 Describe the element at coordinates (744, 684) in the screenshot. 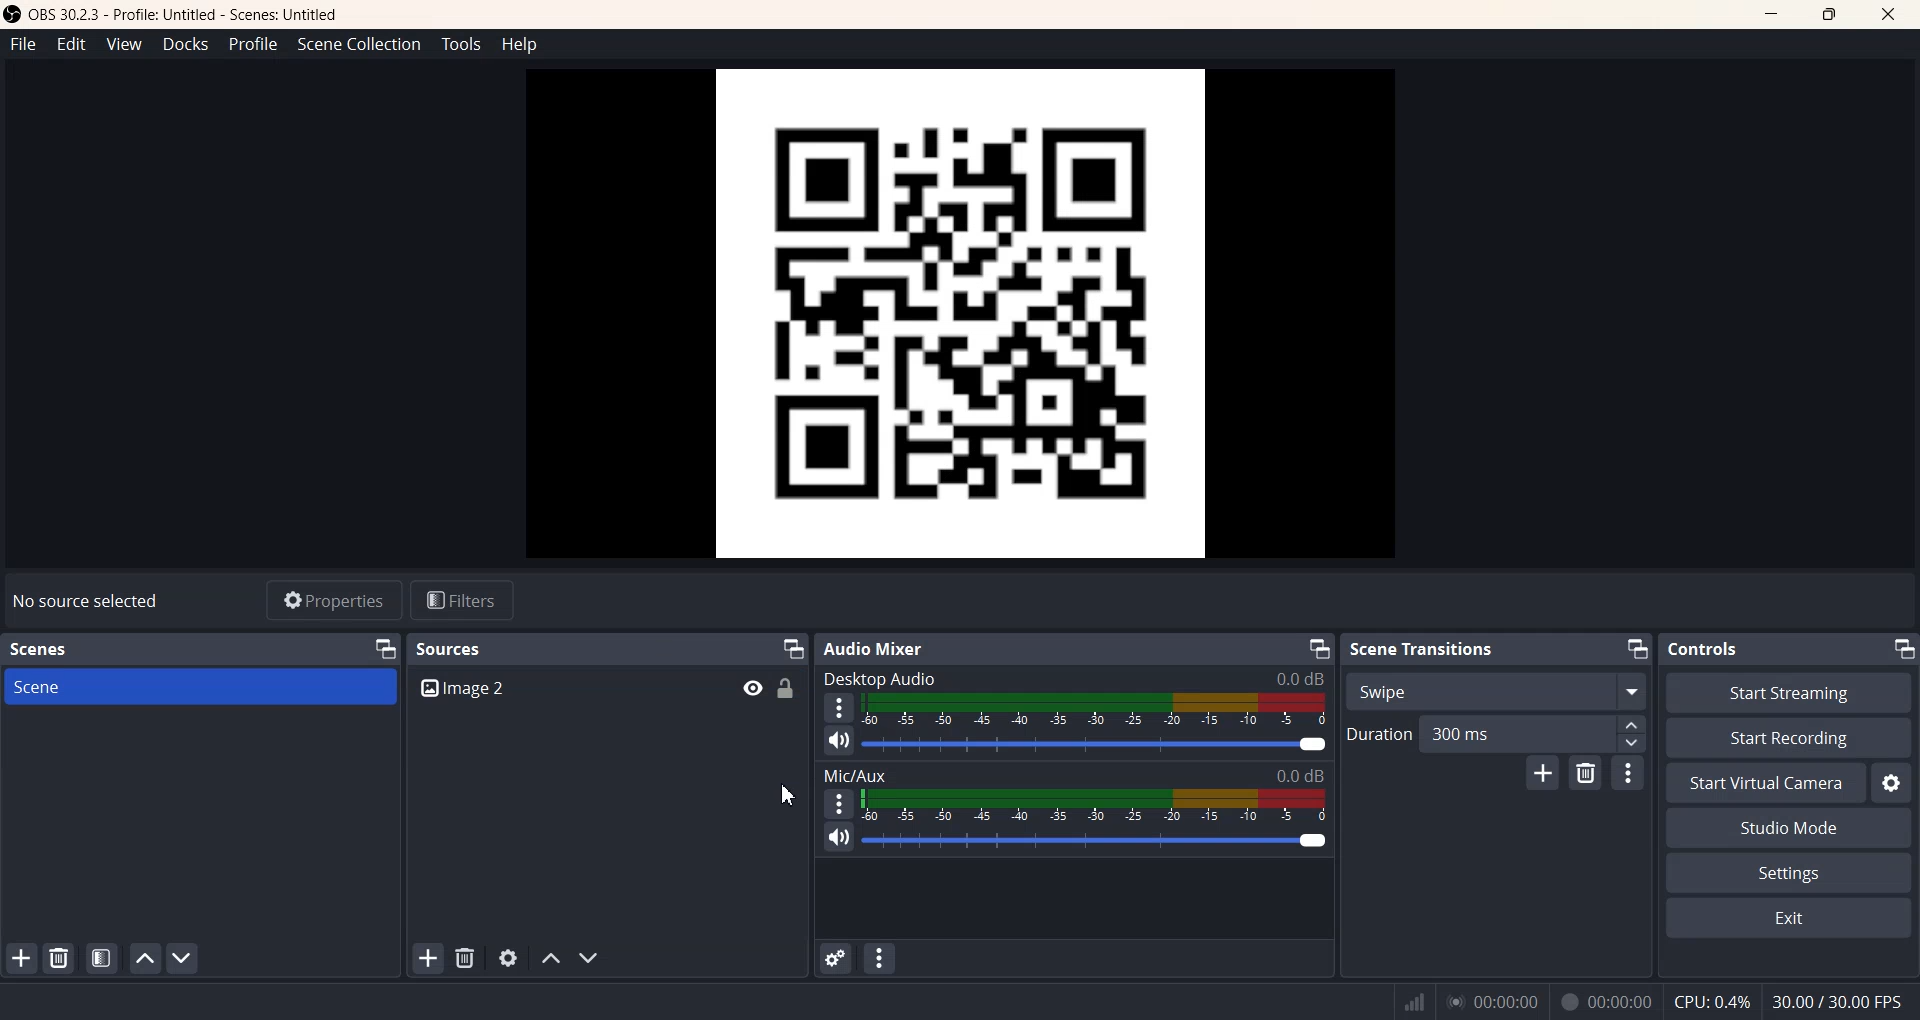

I see `Hide ` at that location.